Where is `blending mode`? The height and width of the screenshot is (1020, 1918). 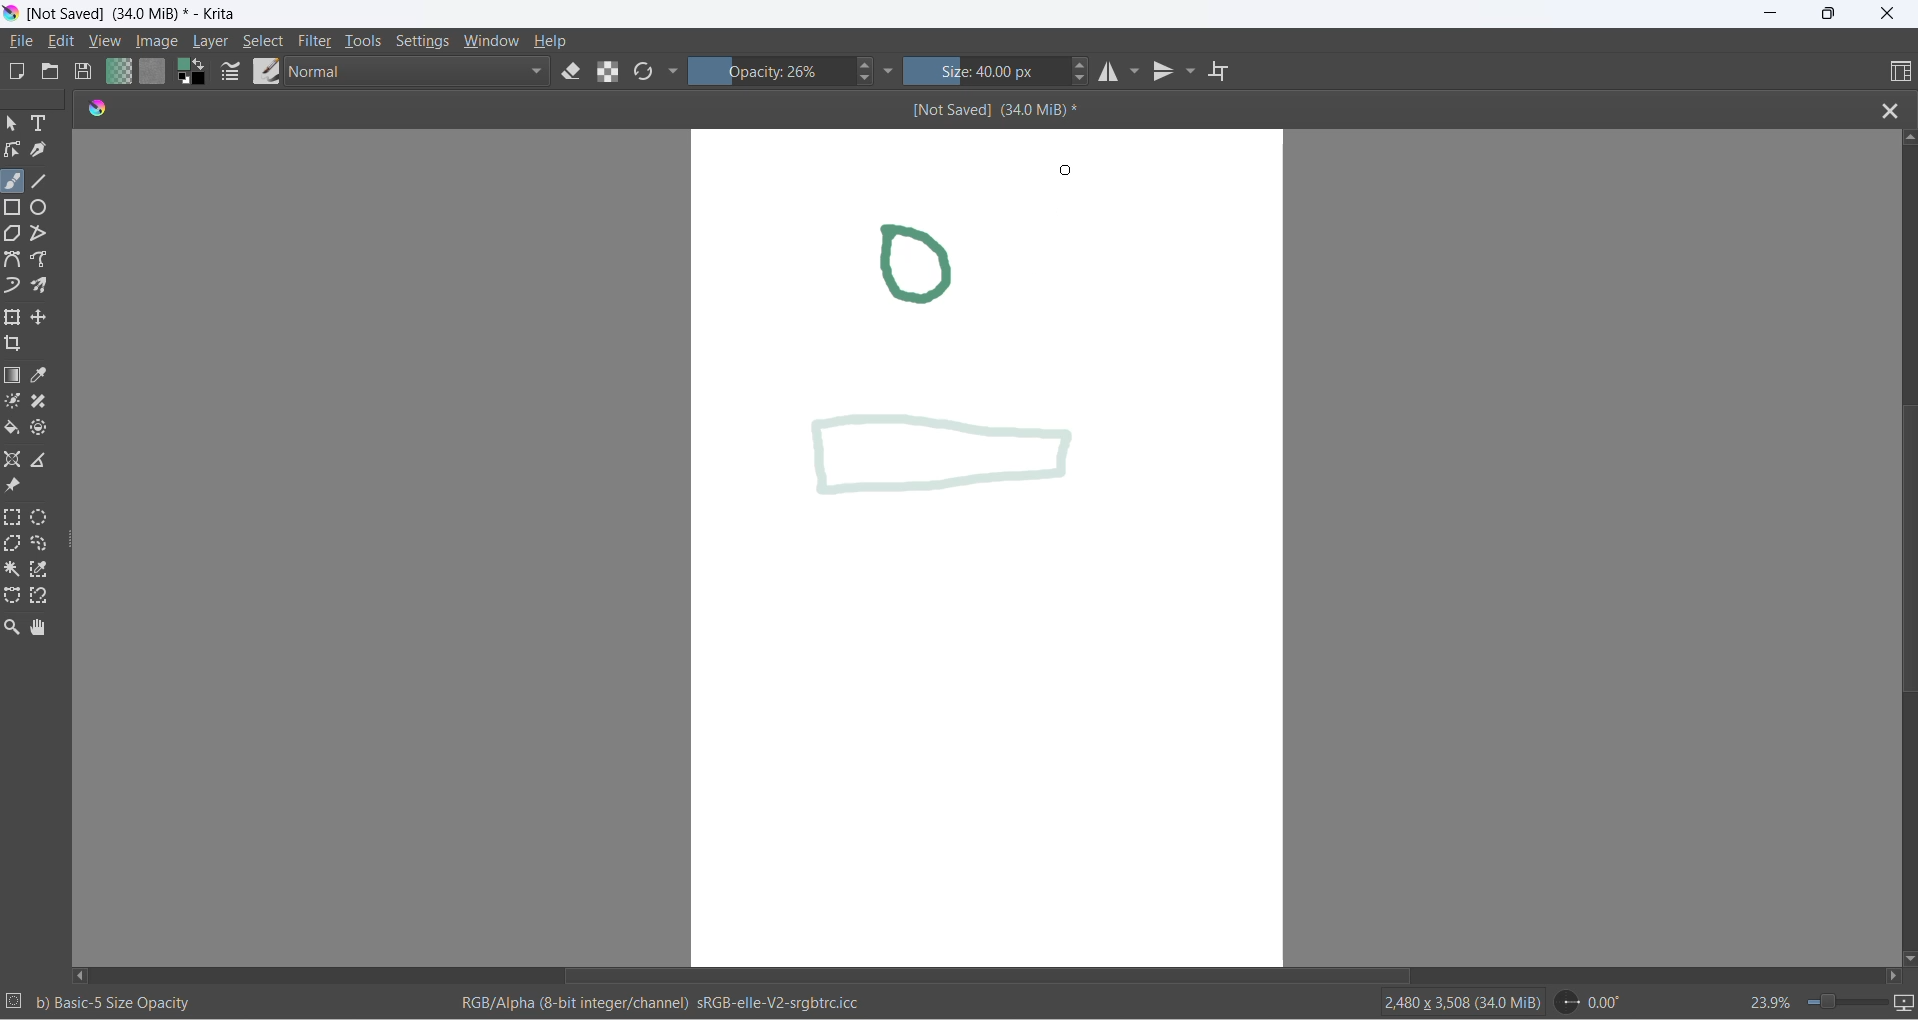
blending mode is located at coordinates (423, 73).